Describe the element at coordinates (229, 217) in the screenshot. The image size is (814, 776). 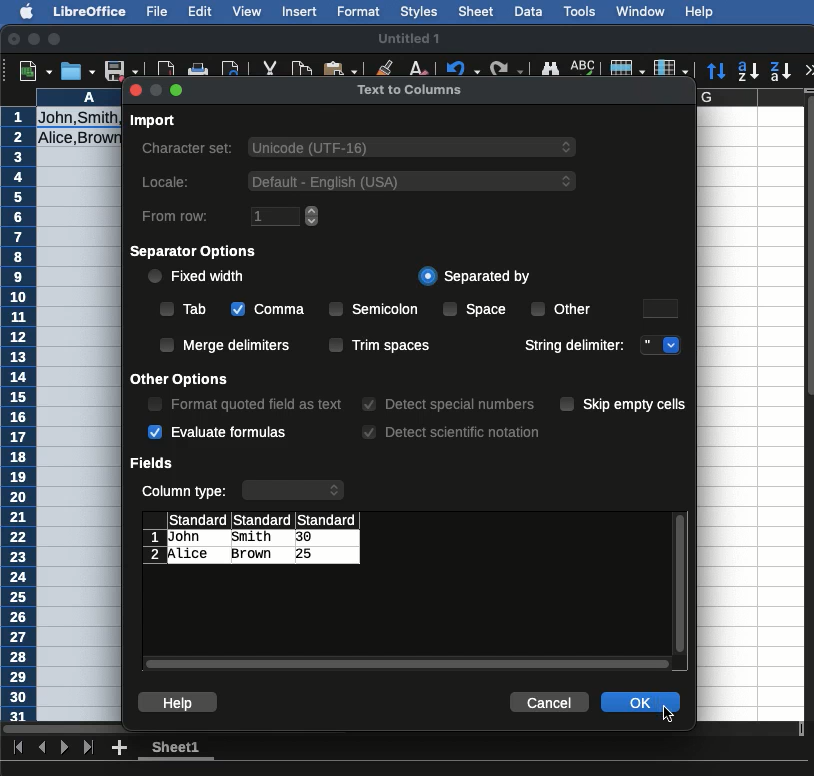
I see `From row` at that location.